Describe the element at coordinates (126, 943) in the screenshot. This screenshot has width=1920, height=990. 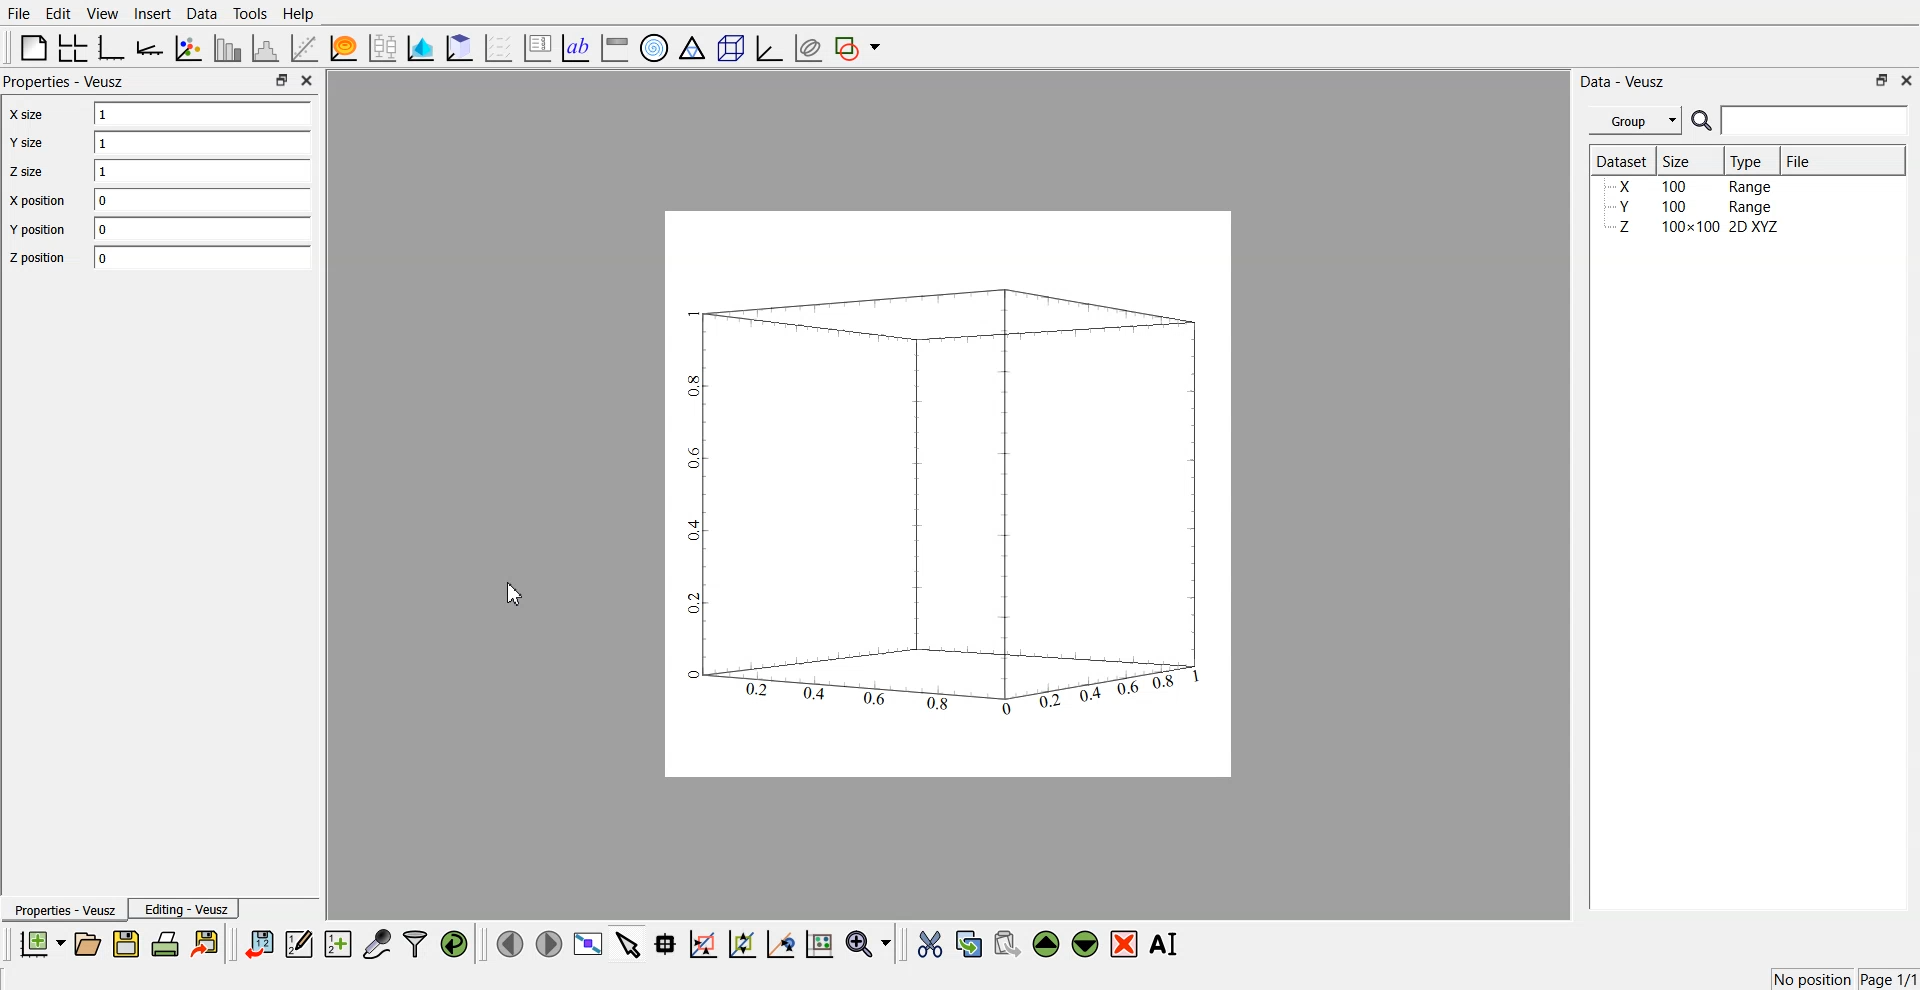
I see `Save the document` at that location.